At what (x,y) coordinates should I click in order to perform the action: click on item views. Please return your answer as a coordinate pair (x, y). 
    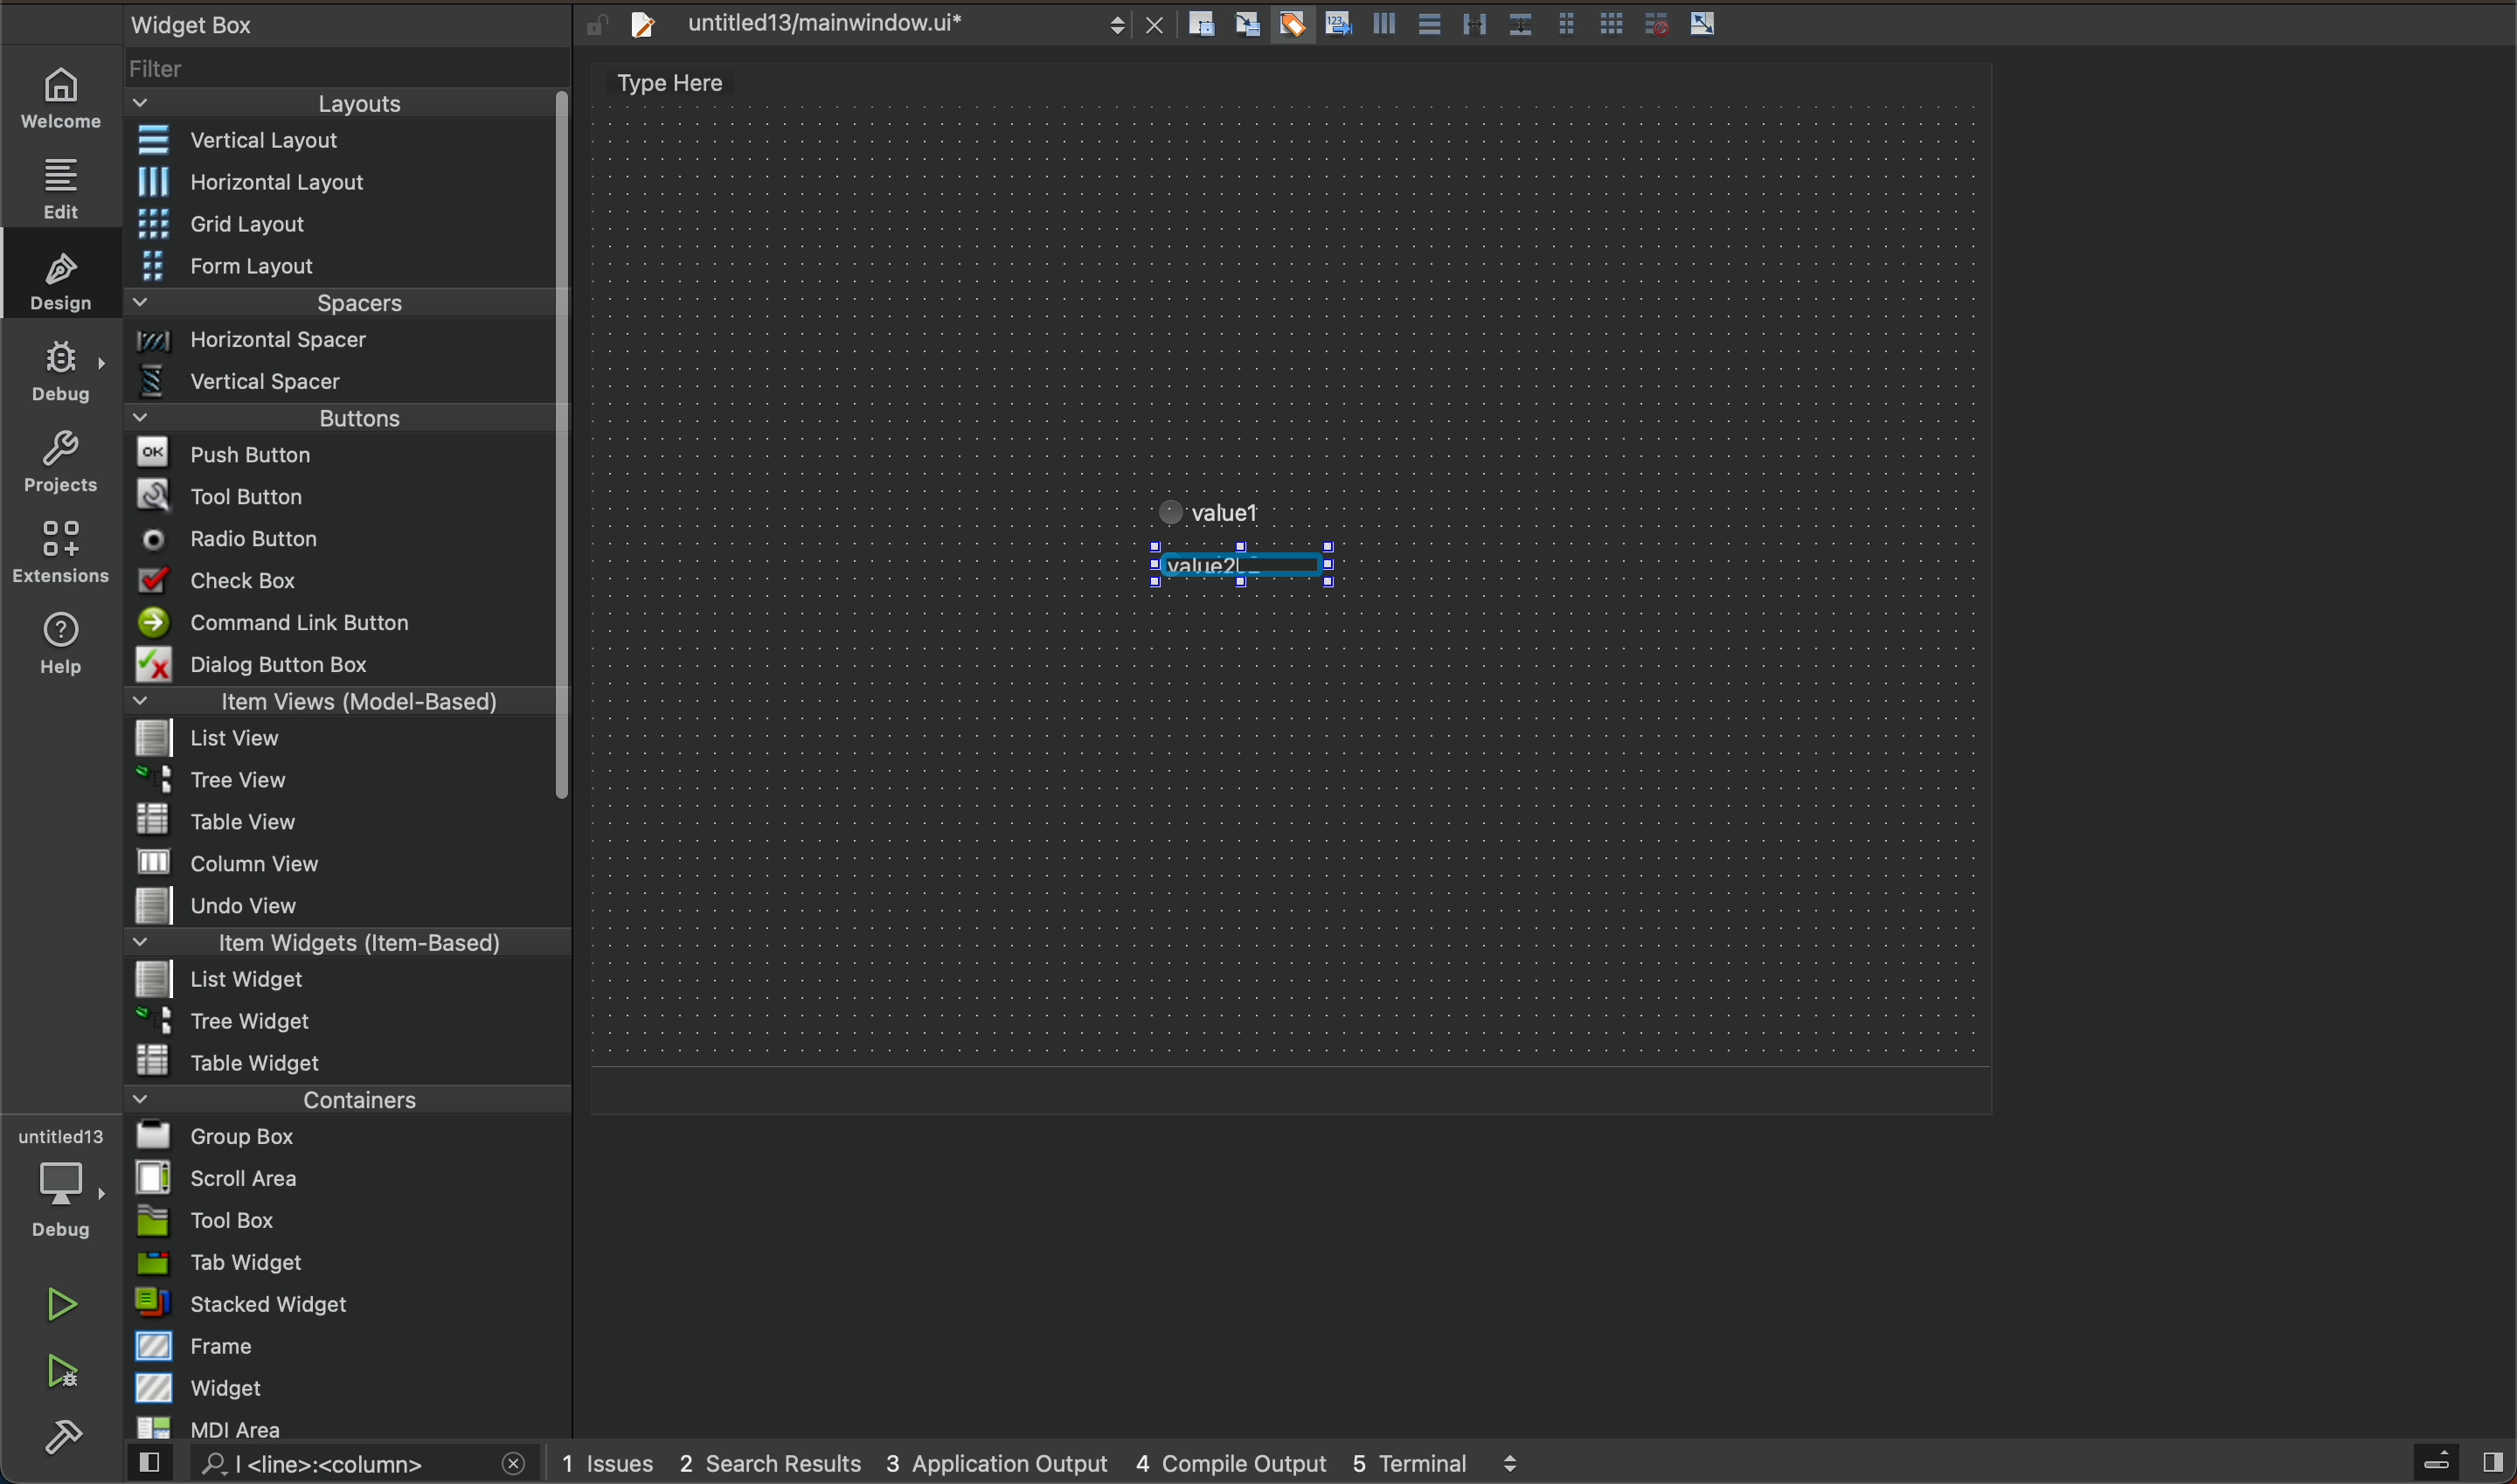
    Looking at the image, I should click on (336, 705).